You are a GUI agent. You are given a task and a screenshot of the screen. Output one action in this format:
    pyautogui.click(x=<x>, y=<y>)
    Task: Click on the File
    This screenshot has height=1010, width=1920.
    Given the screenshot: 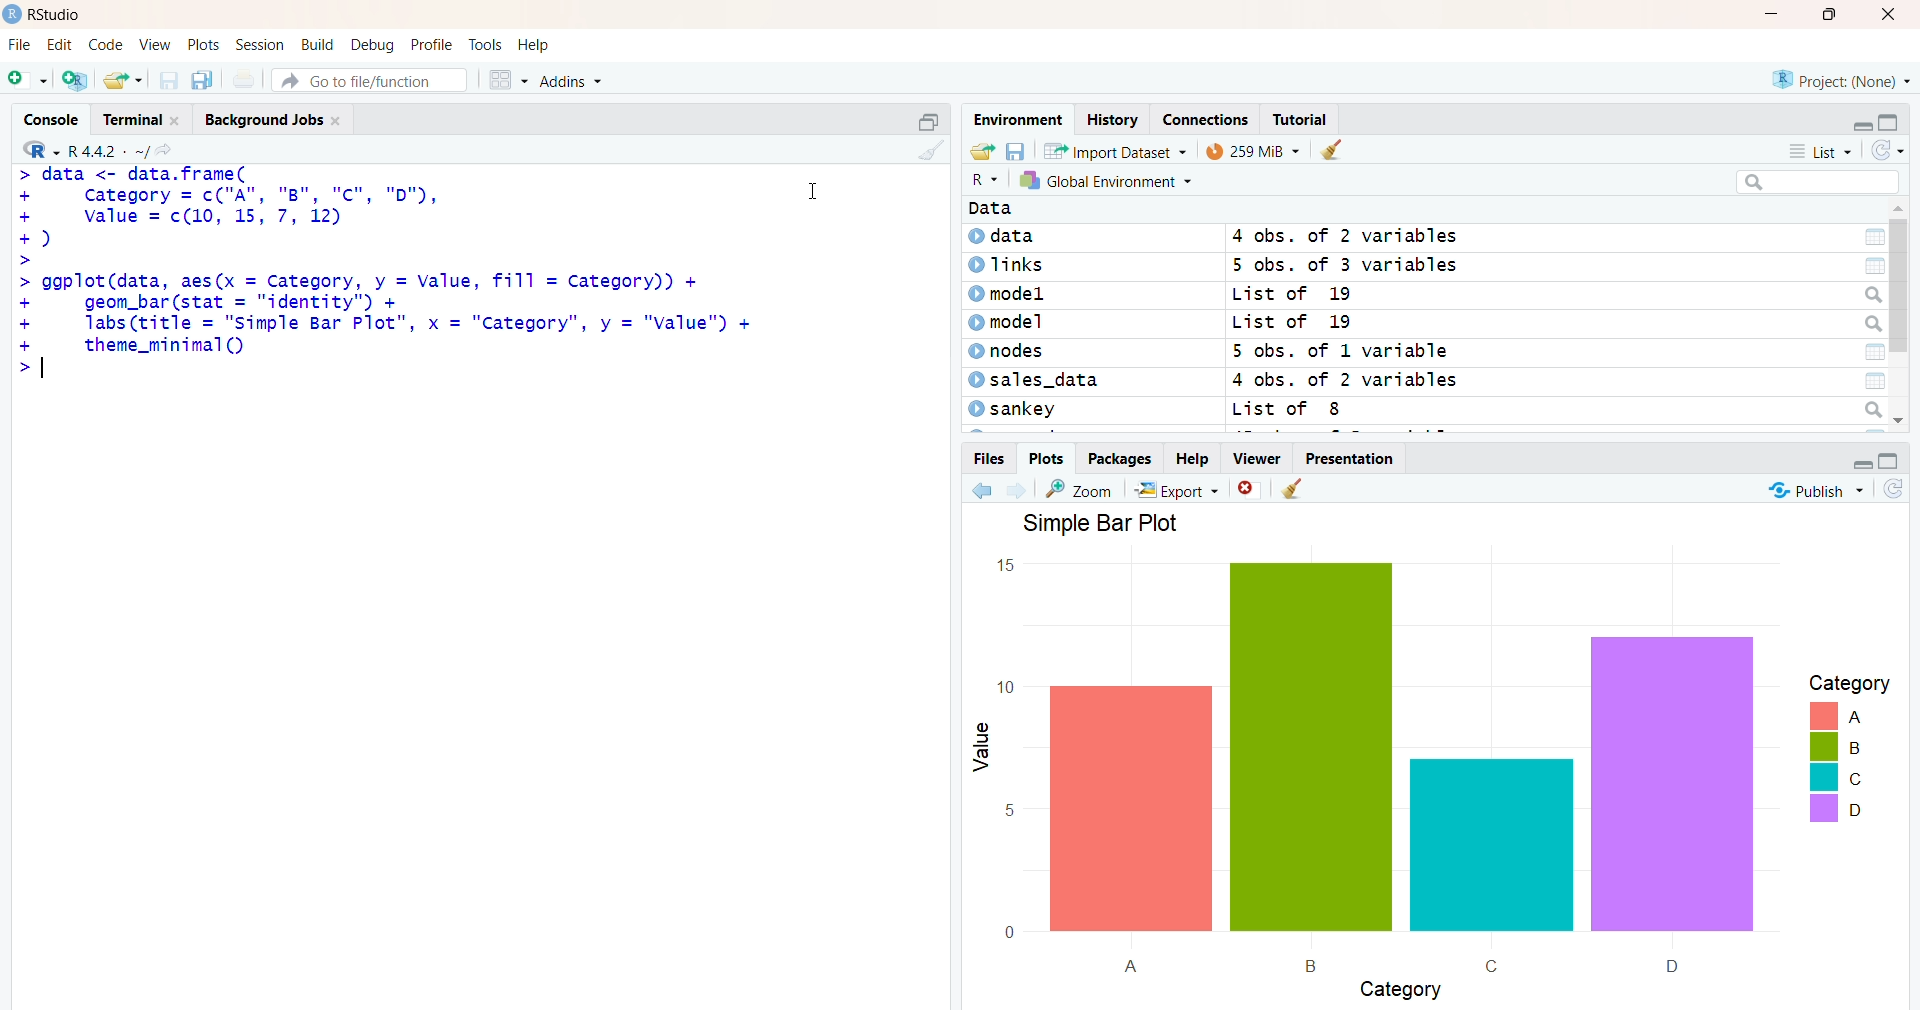 What is the action you would take?
    pyautogui.click(x=20, y=45)
    